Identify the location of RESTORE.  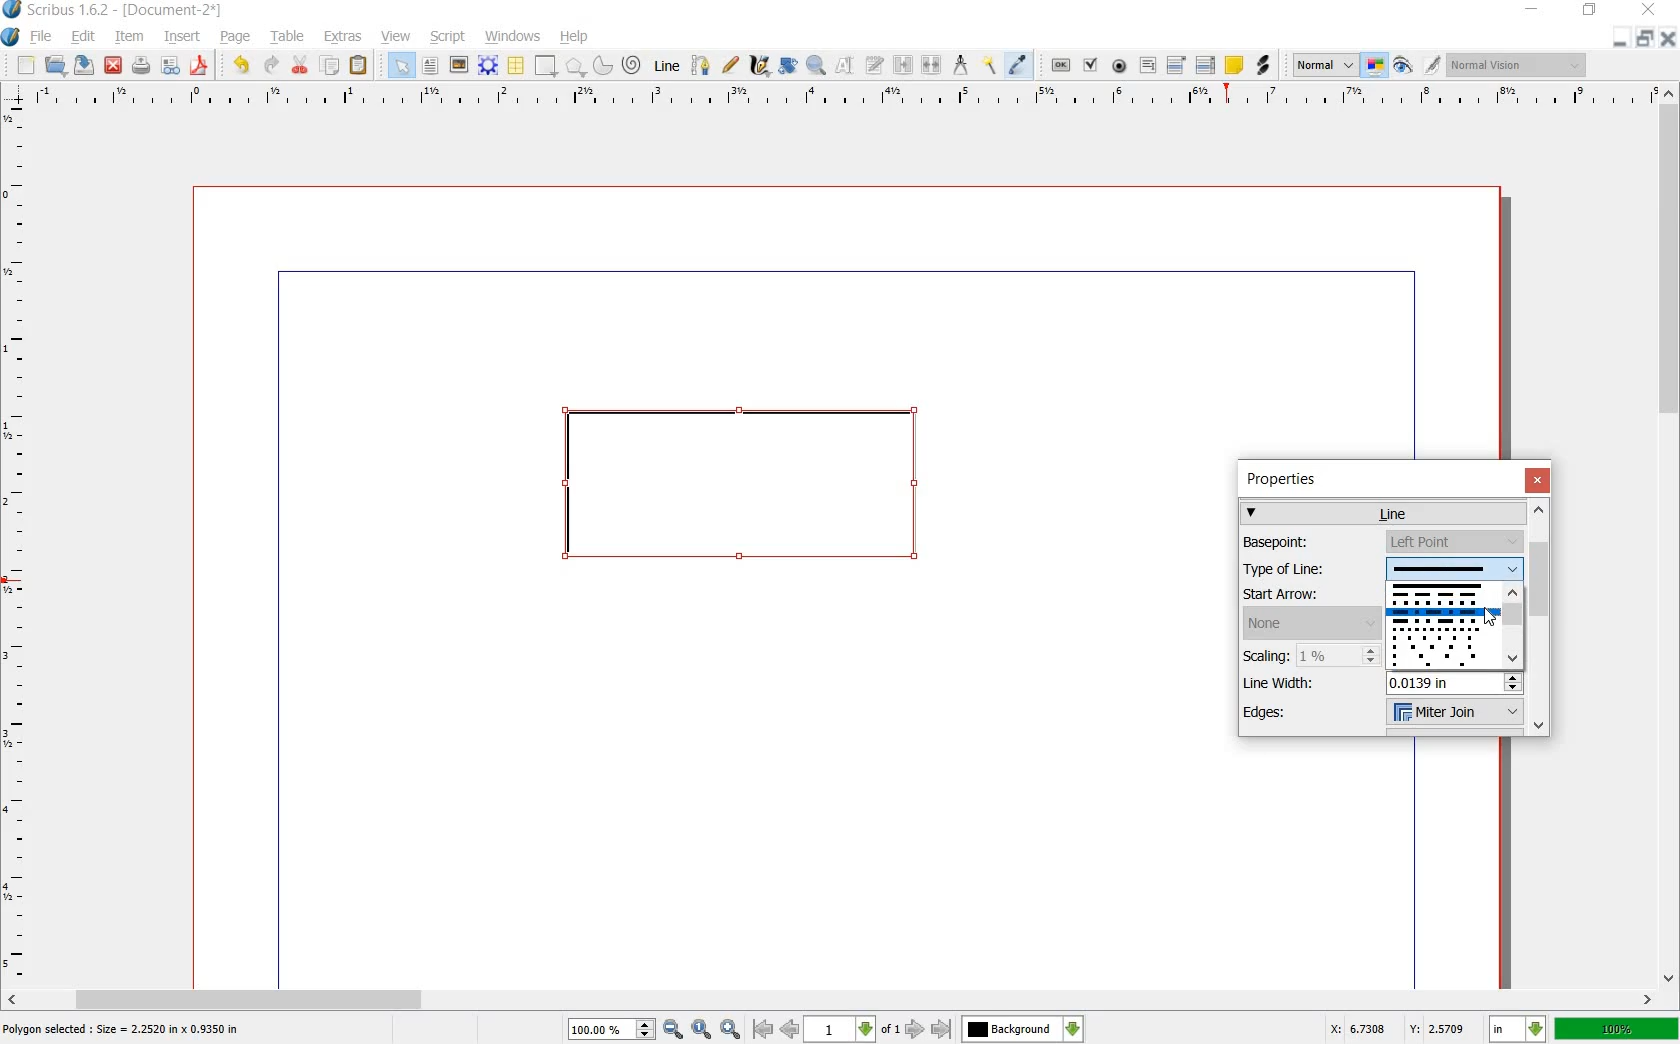
(1647, 38).